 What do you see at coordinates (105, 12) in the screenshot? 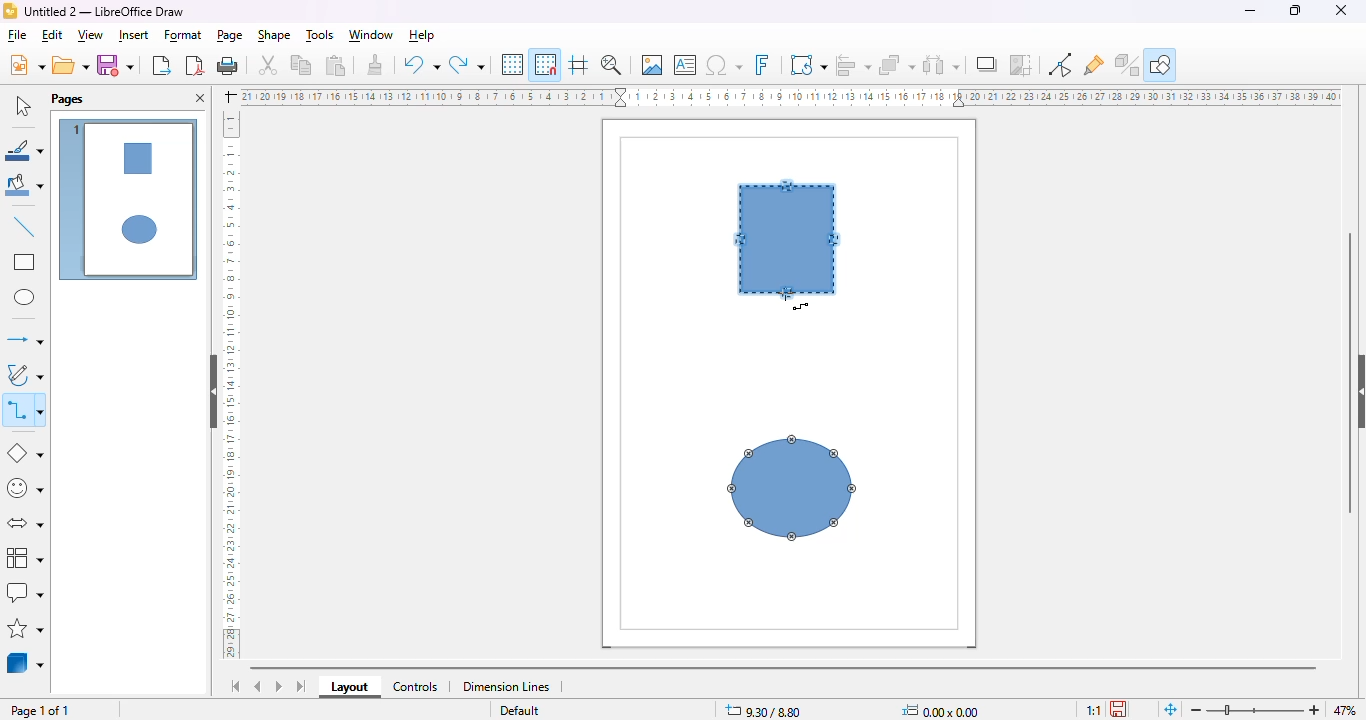
I see `Untitled 2 - LibreOffice Draw` at bounding box center [105, 12].